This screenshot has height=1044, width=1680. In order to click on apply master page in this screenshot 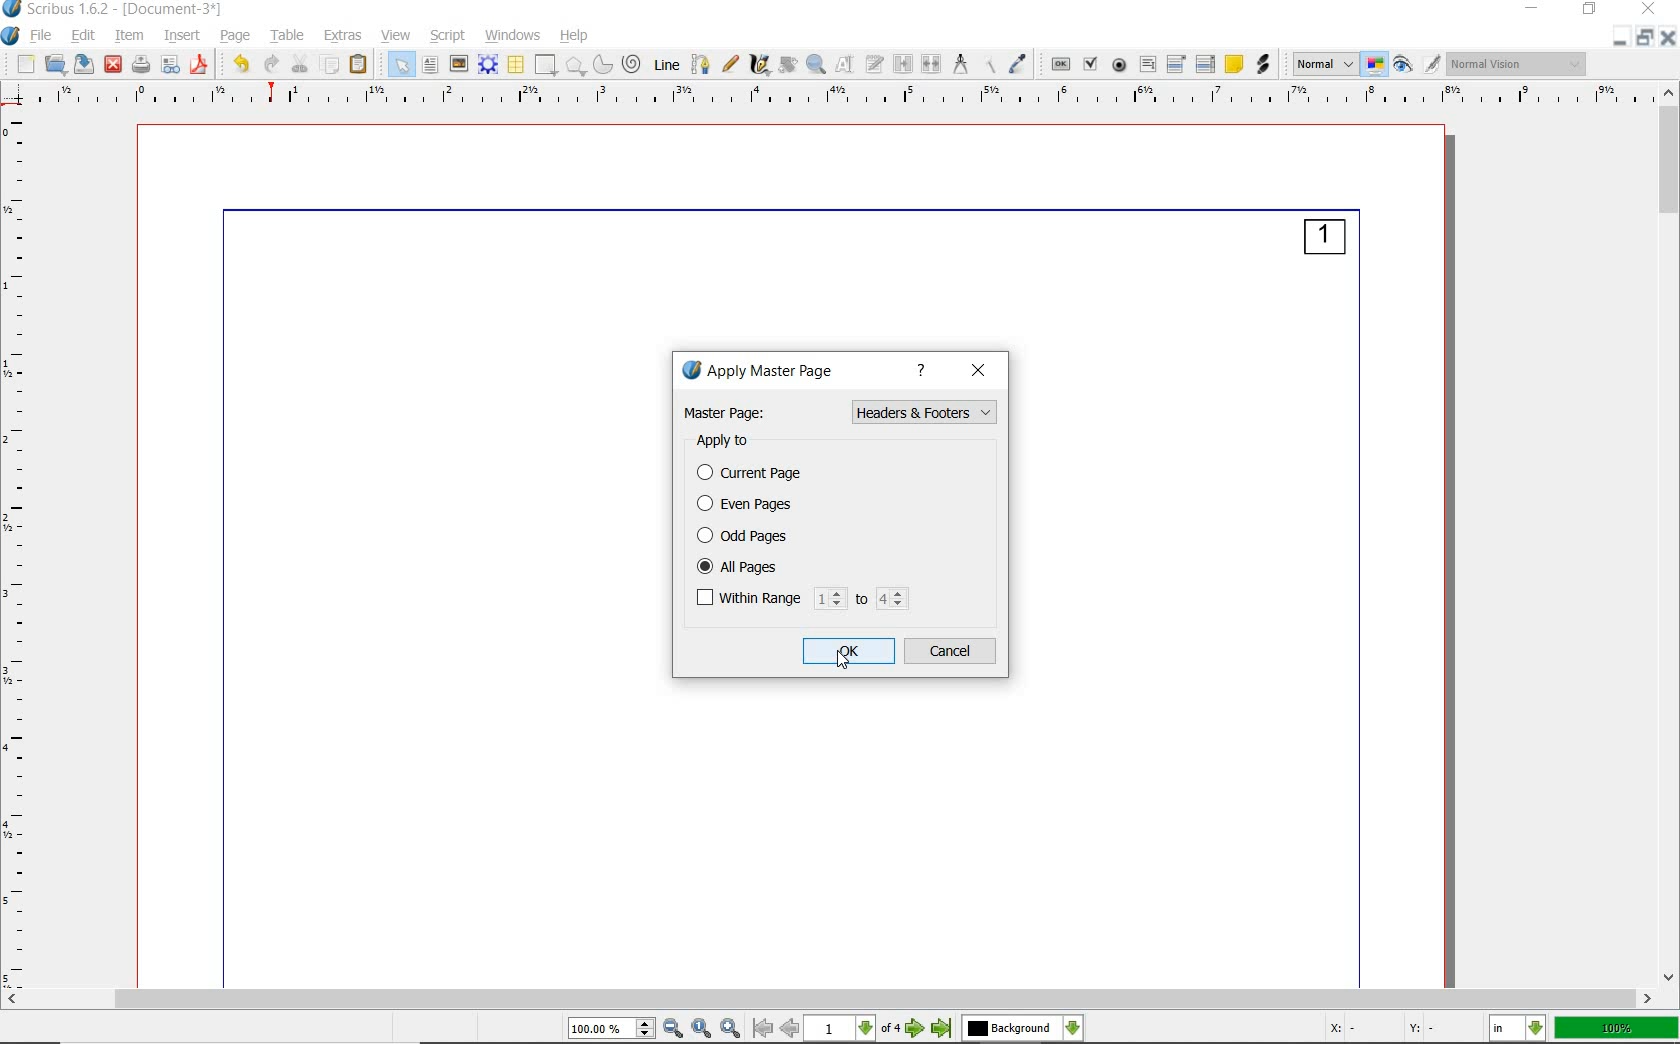, I will do `click(770, 372)`.